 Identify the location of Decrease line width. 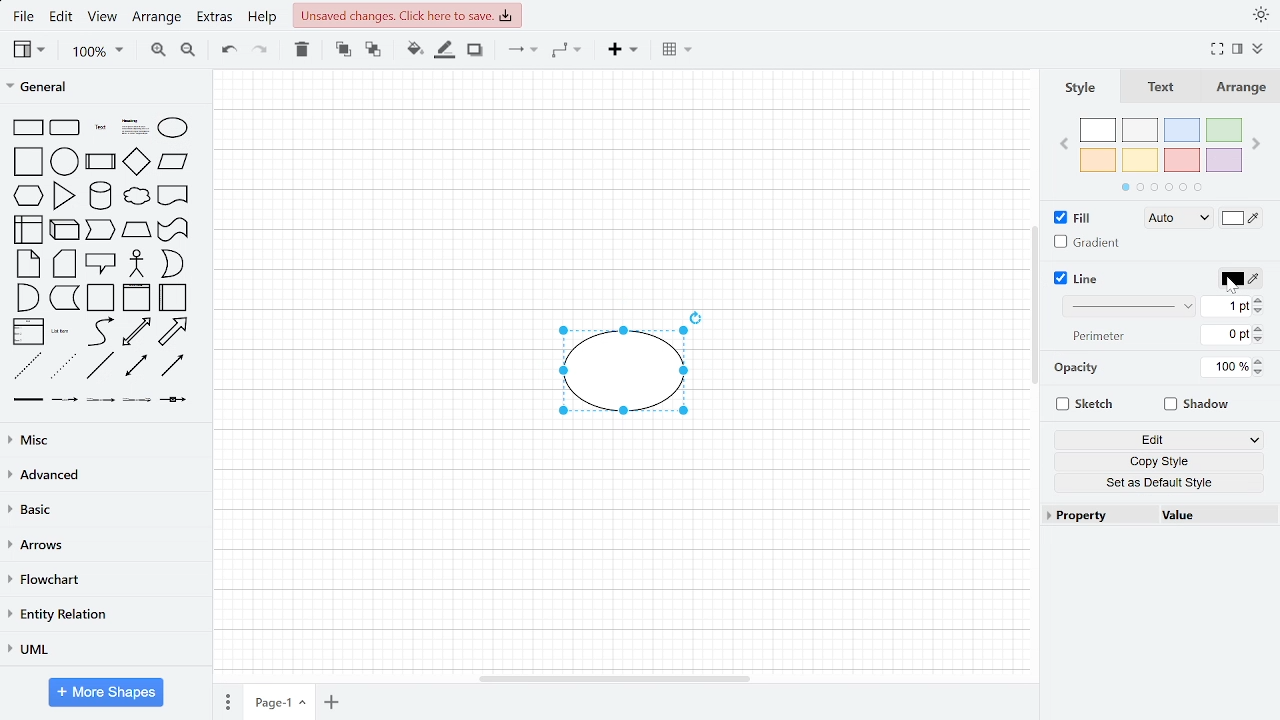
(1259, 311).